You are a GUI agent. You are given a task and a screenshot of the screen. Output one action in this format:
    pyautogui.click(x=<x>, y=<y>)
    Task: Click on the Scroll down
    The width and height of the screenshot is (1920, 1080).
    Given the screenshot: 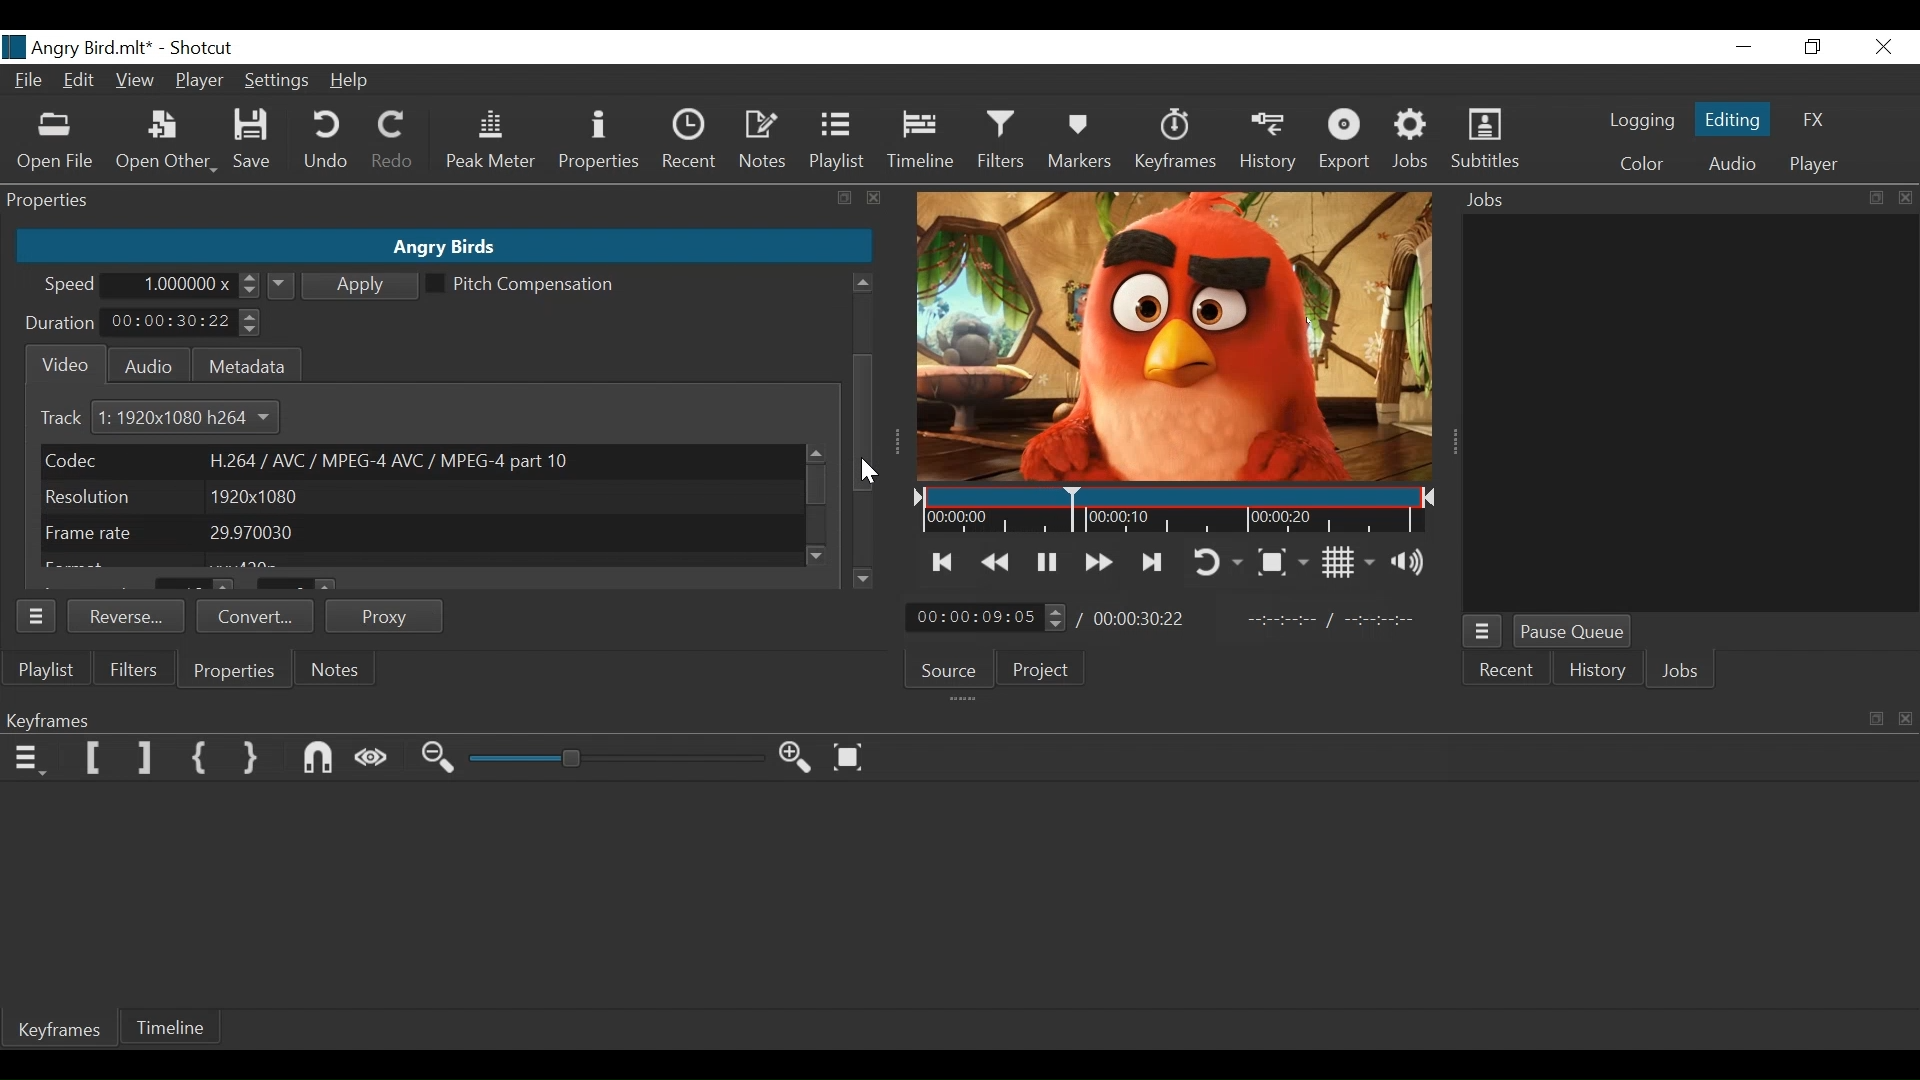 What is the action you would take?
    pyautogui.click(x=863, y=578)
    